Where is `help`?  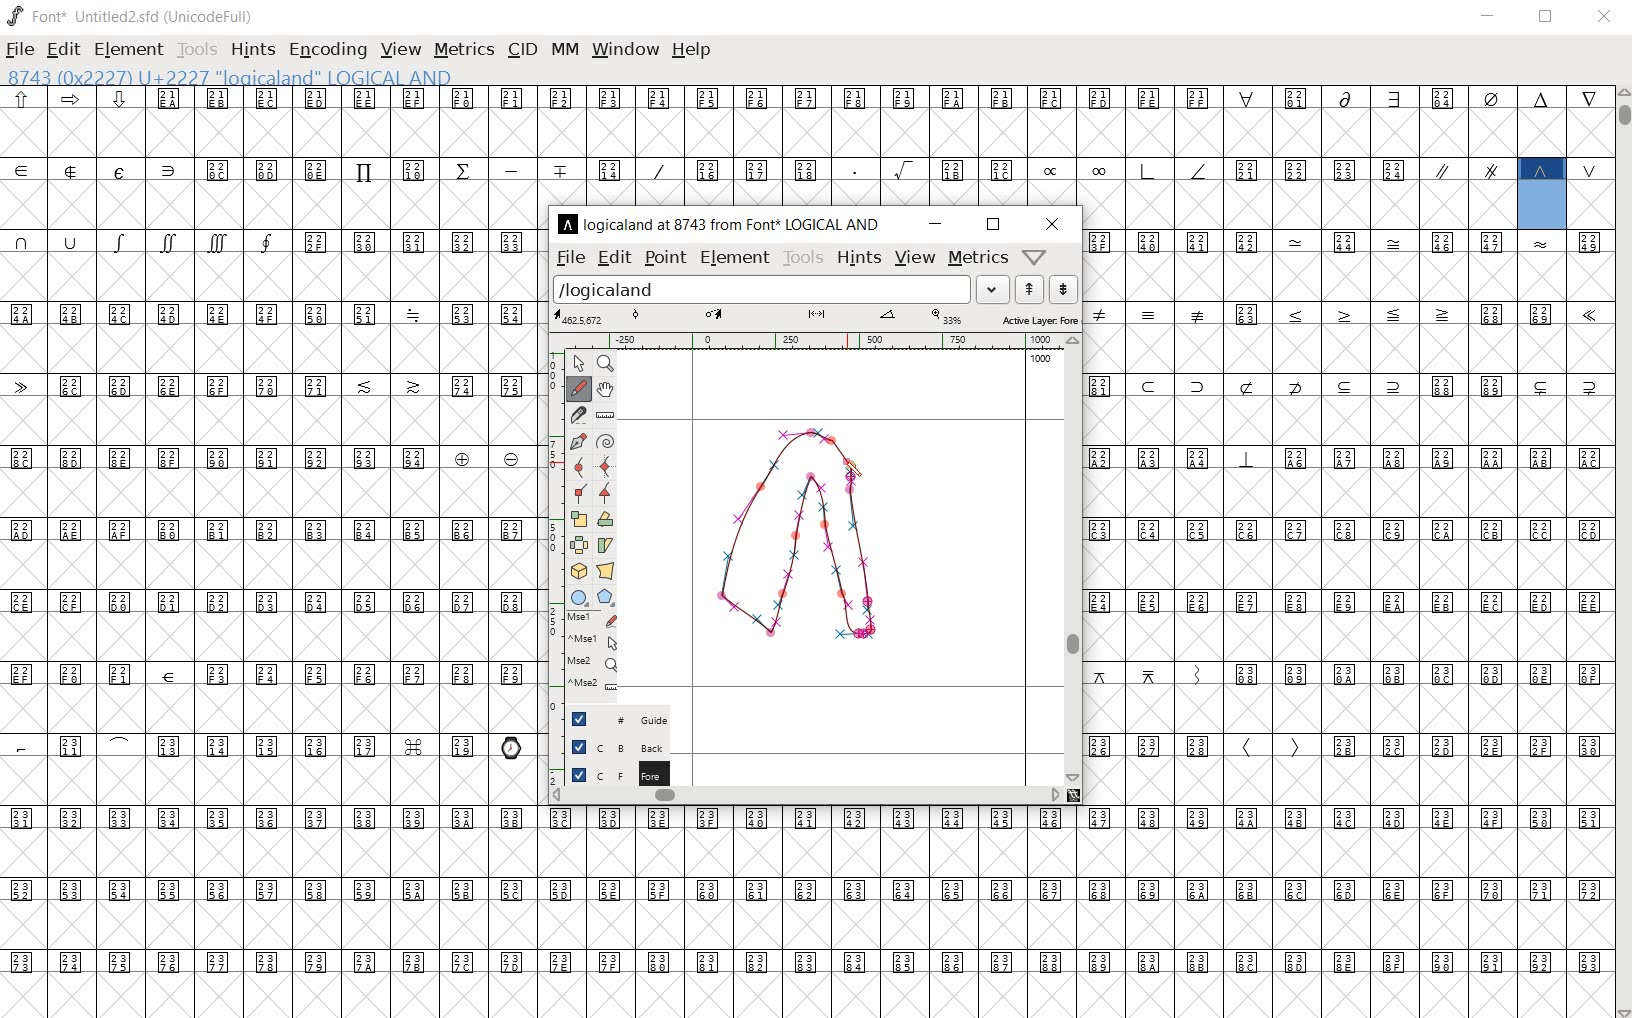 help is located at coordinates (691, 51).